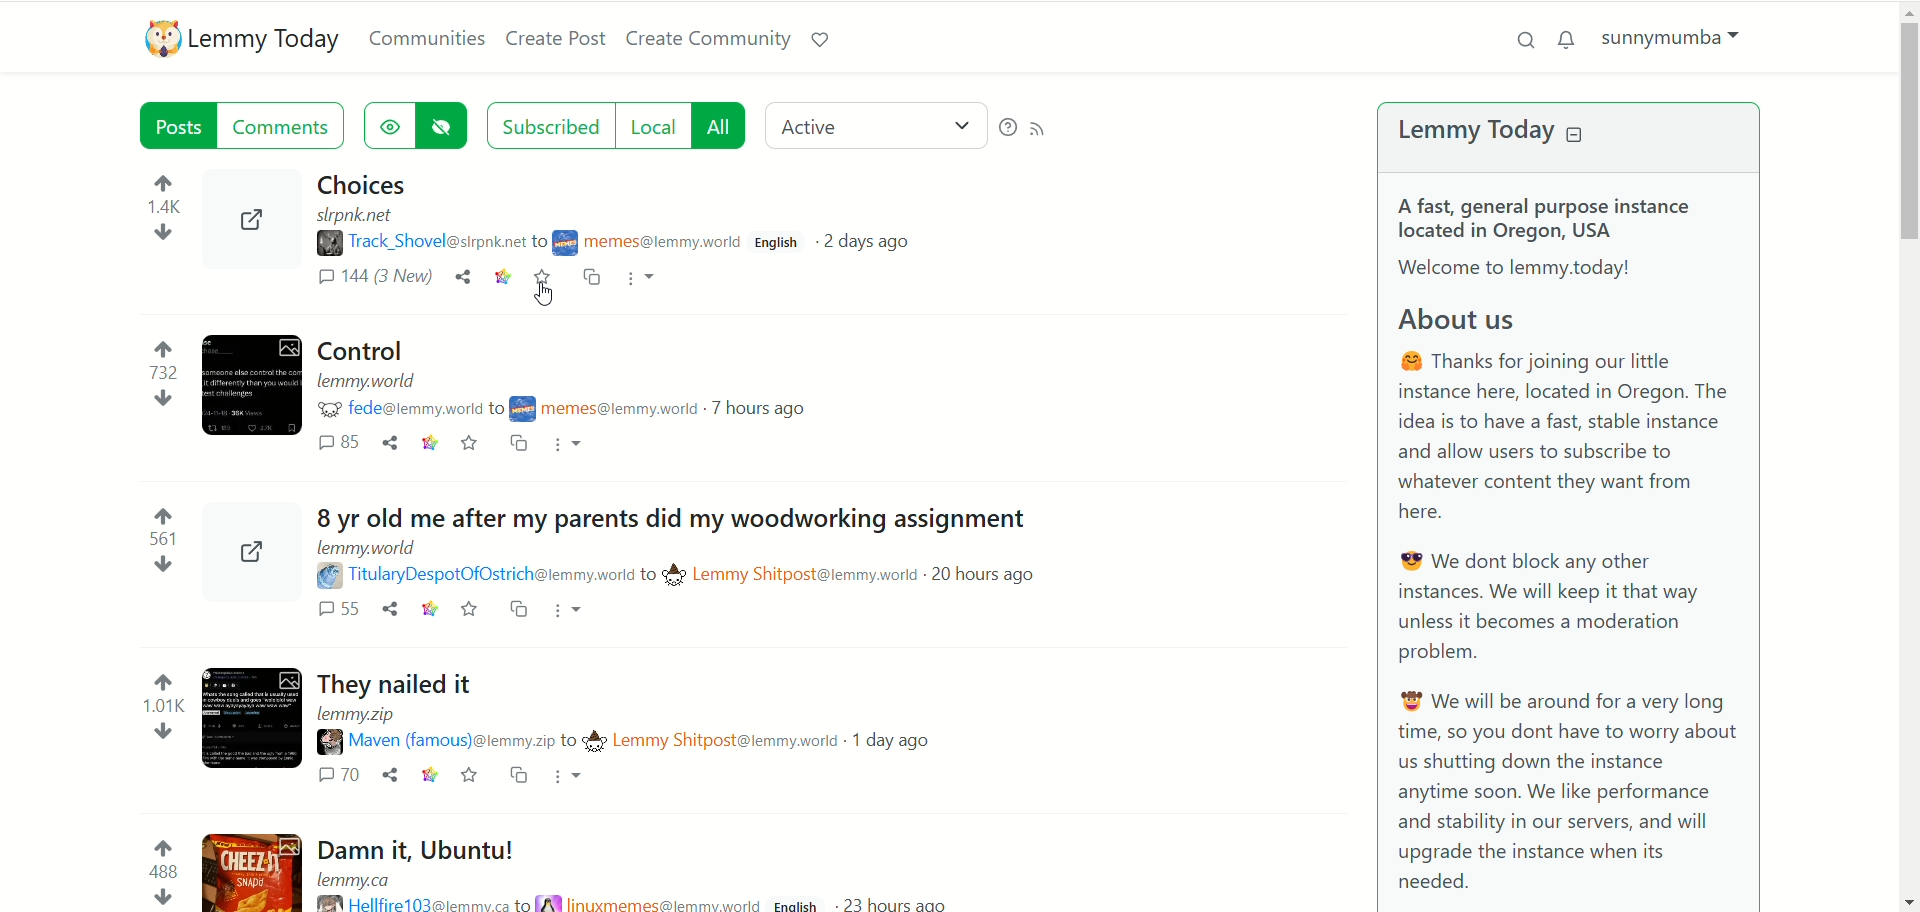  Describe the element at coordinates (323, 610) in the screenshot. I see `comments` at that location.